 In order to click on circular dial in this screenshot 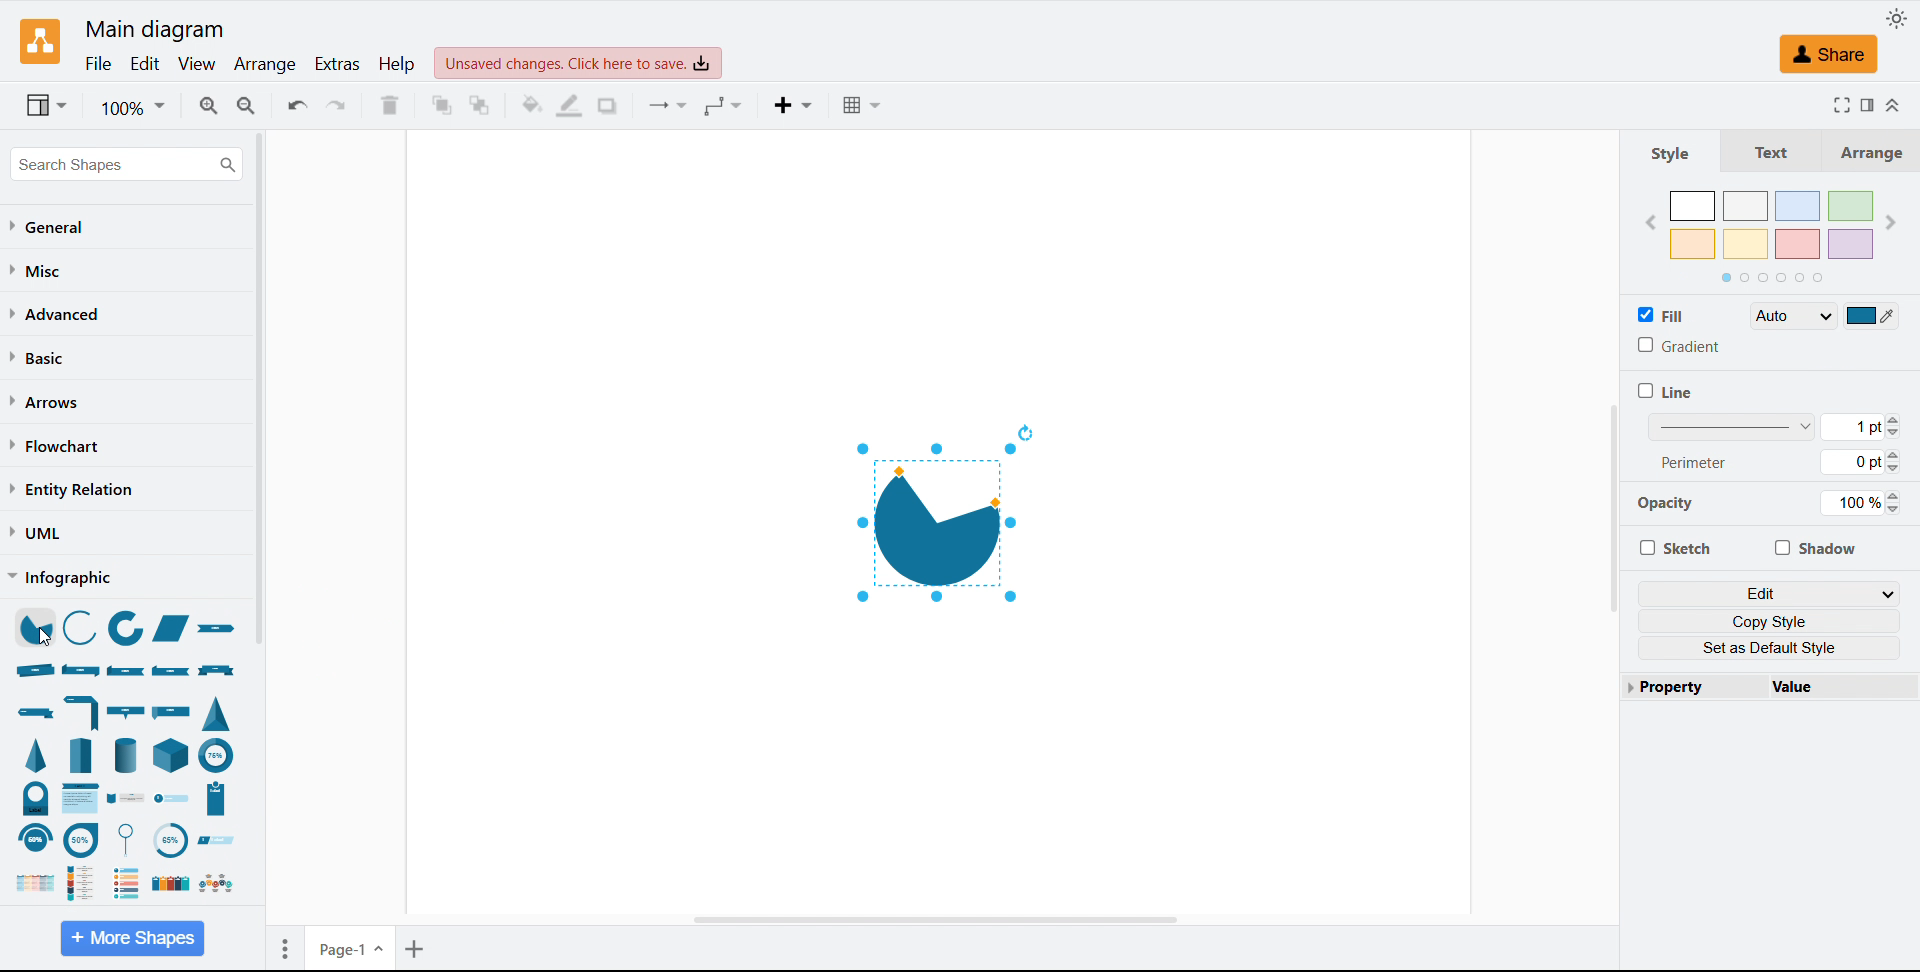, I will do `click(34, 798)`.